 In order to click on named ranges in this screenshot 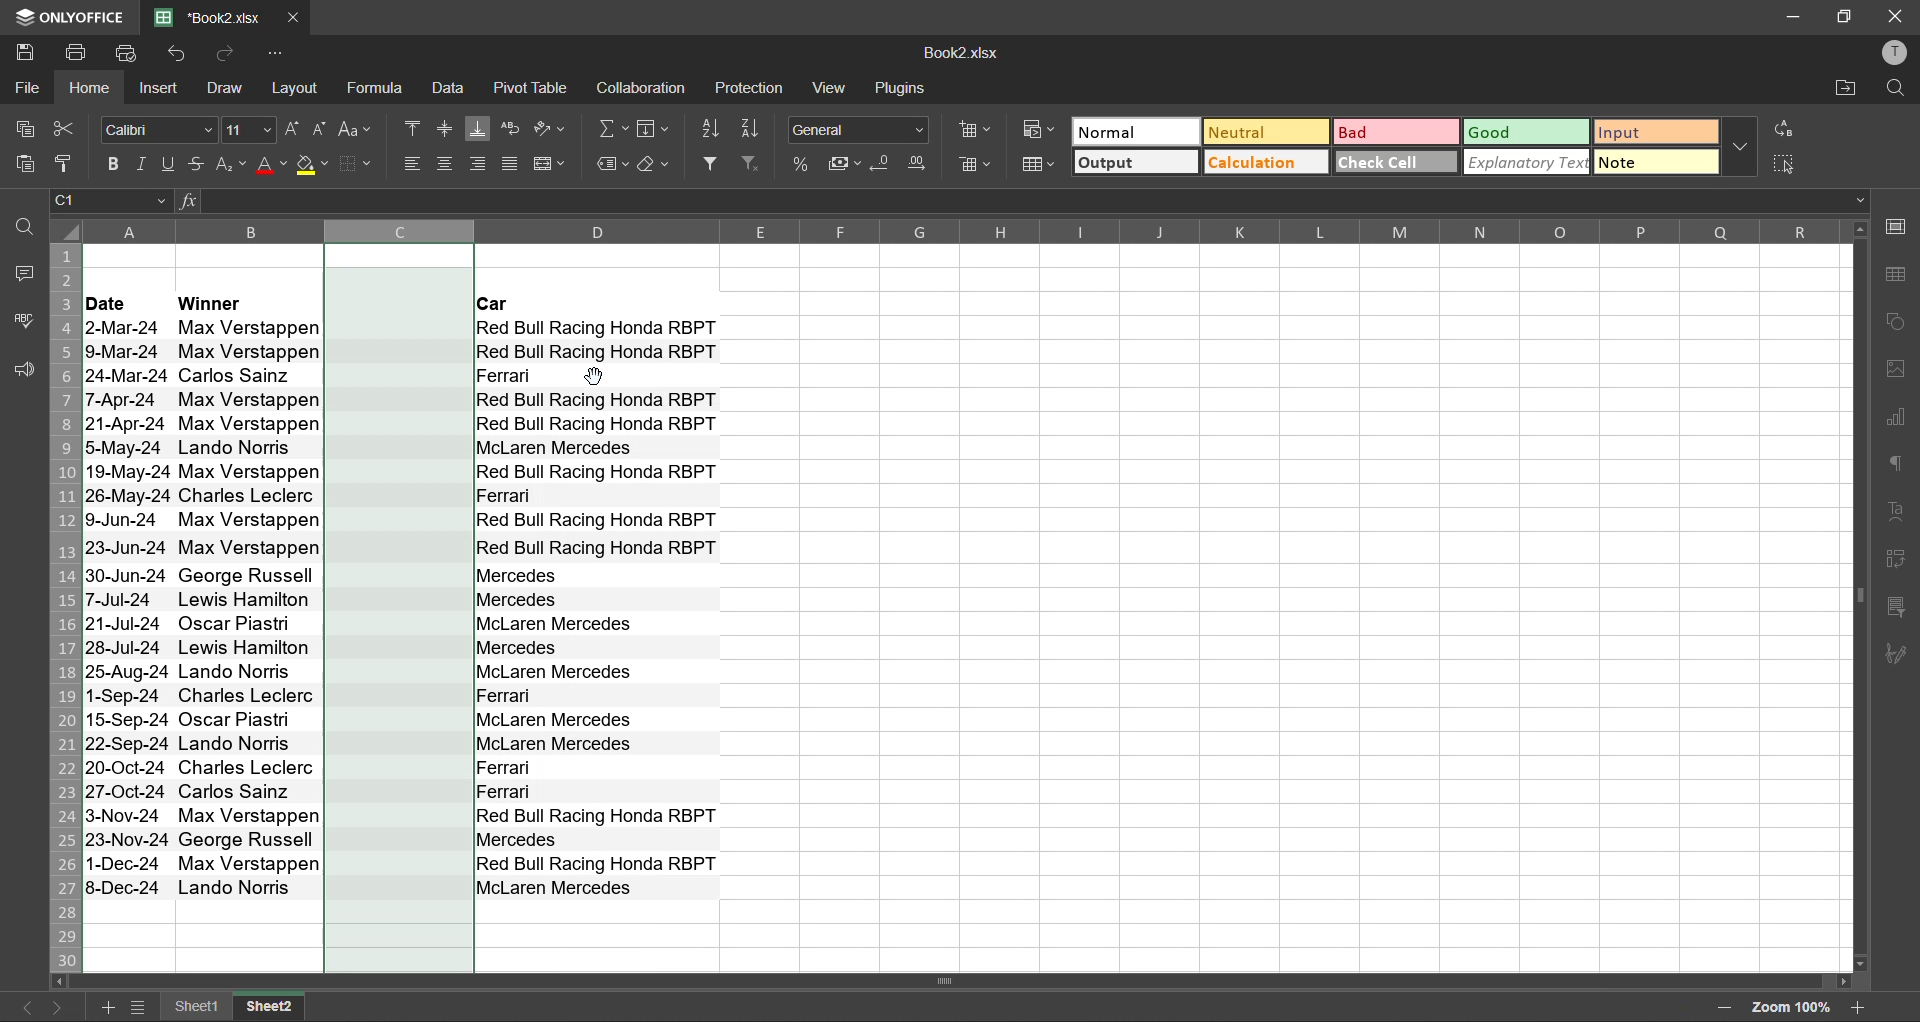, I will do `click(612, 164)`.